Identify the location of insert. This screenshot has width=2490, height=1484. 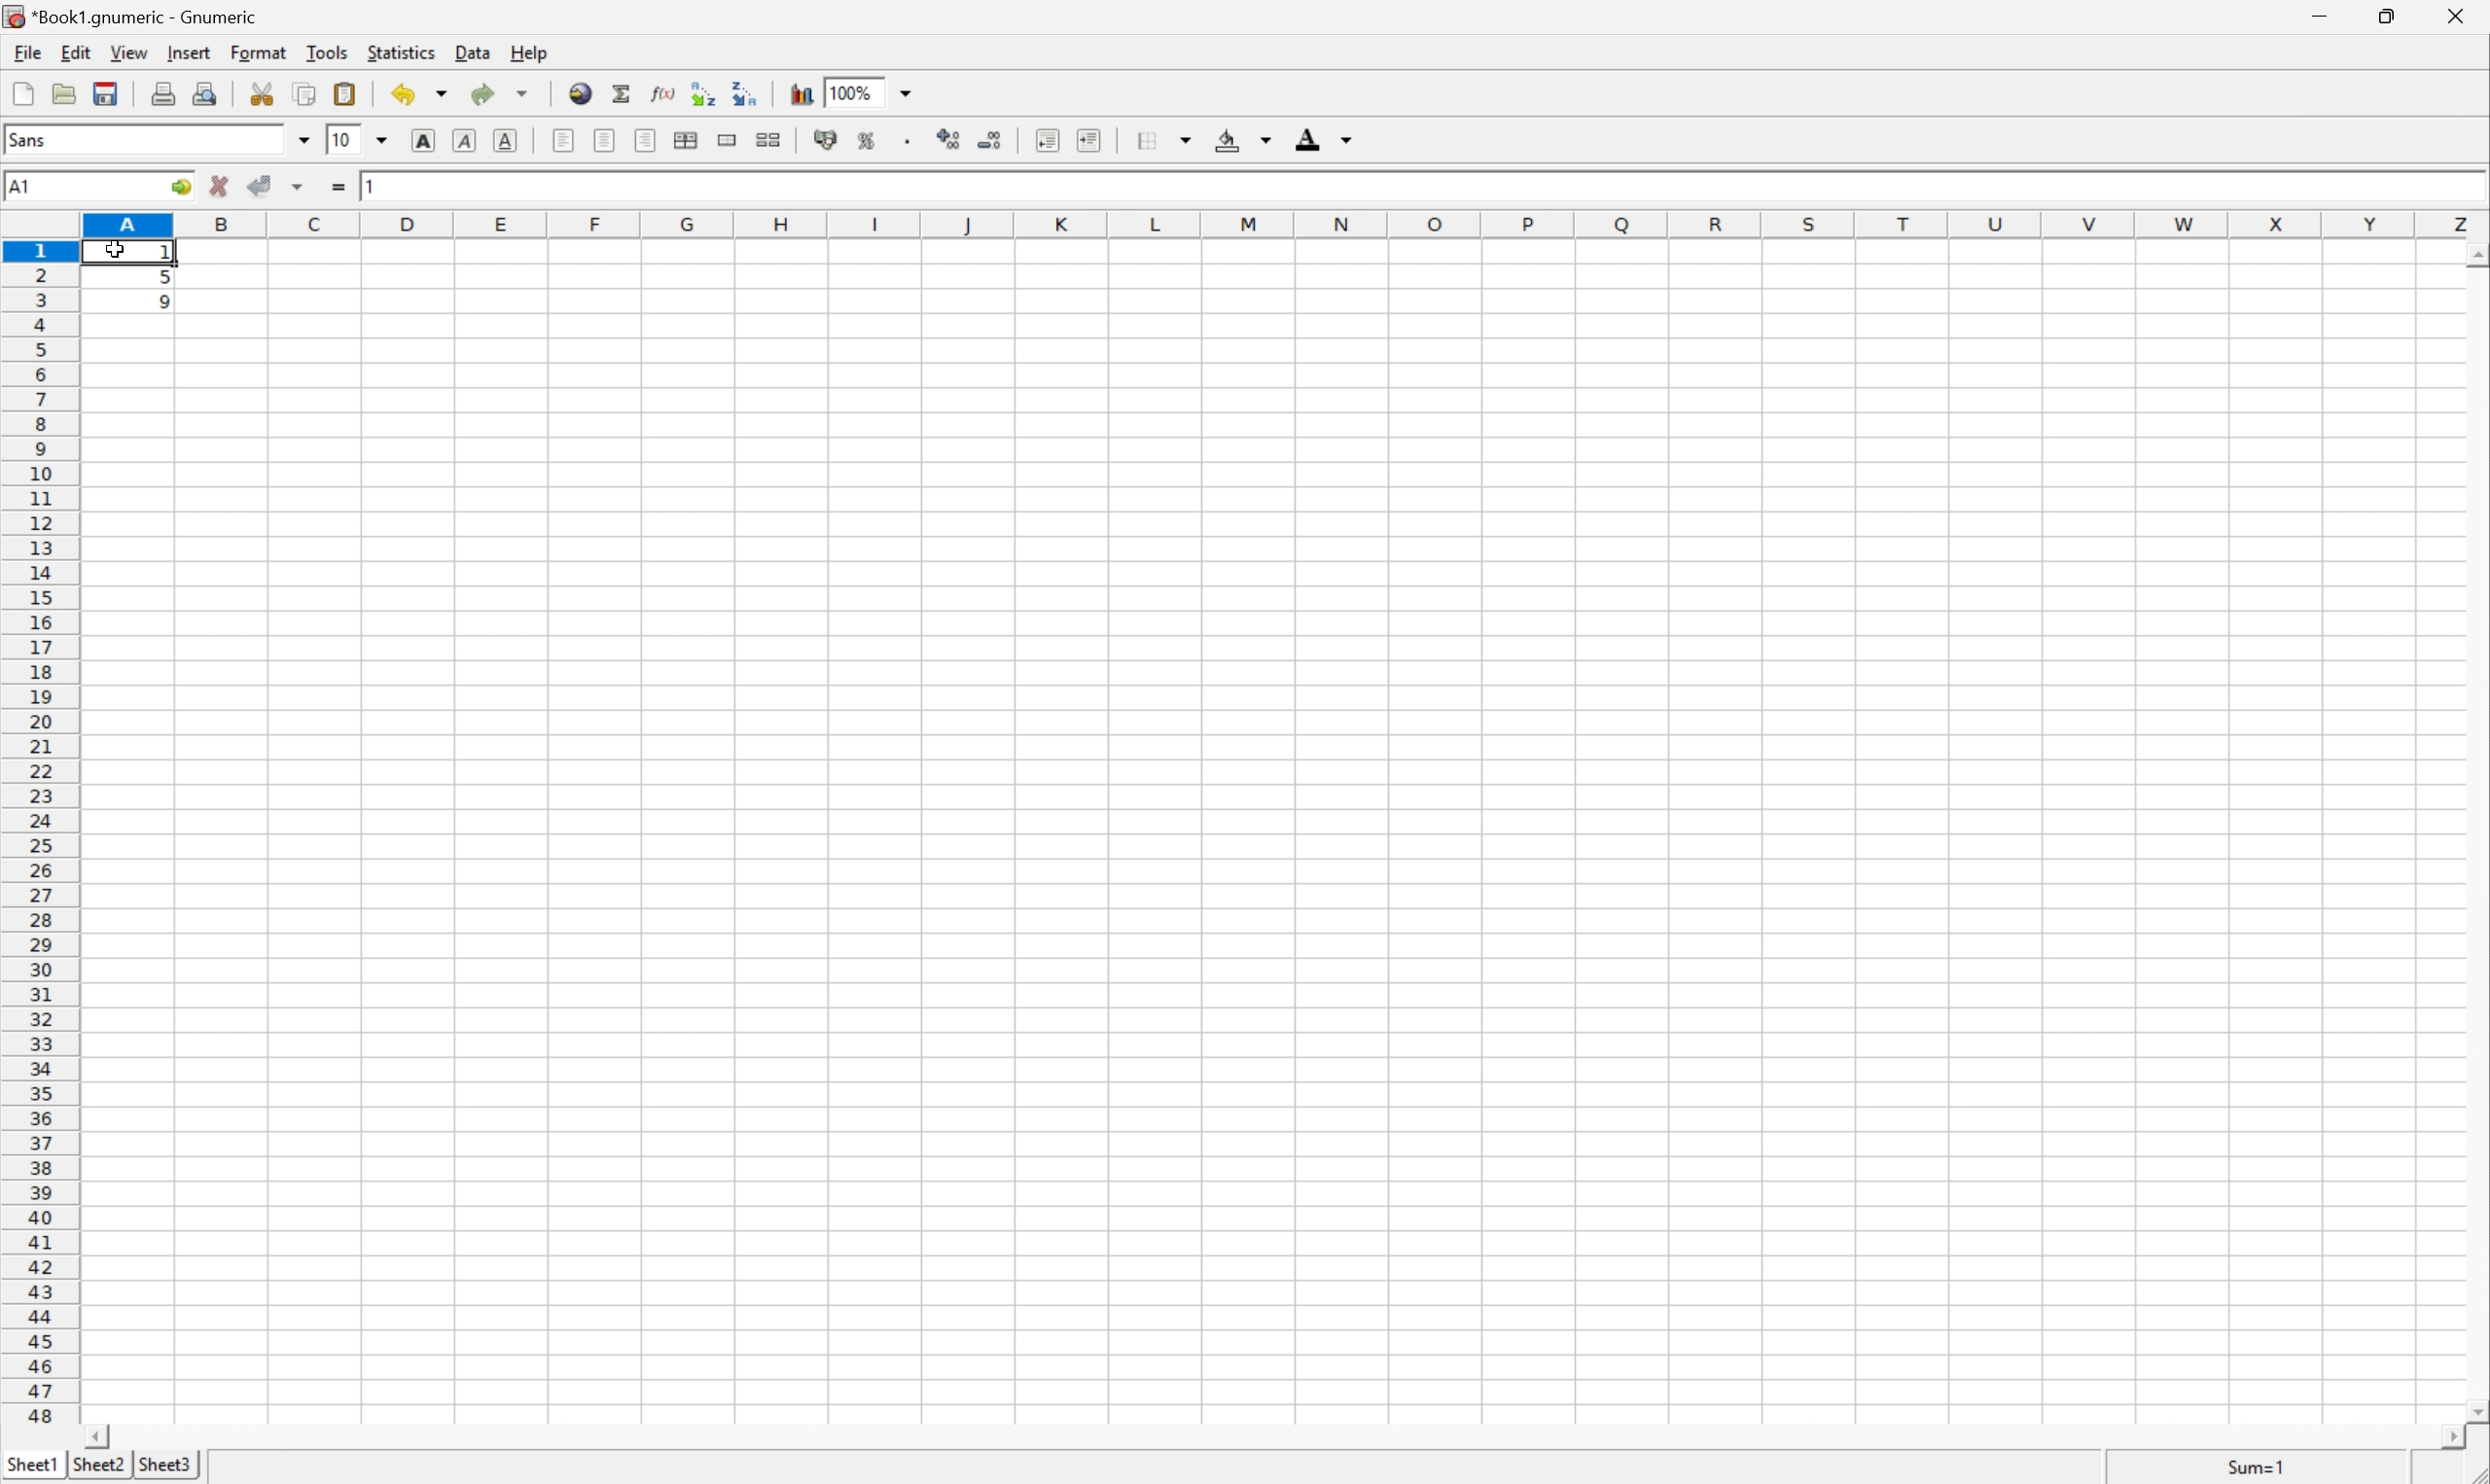
(187, 50).